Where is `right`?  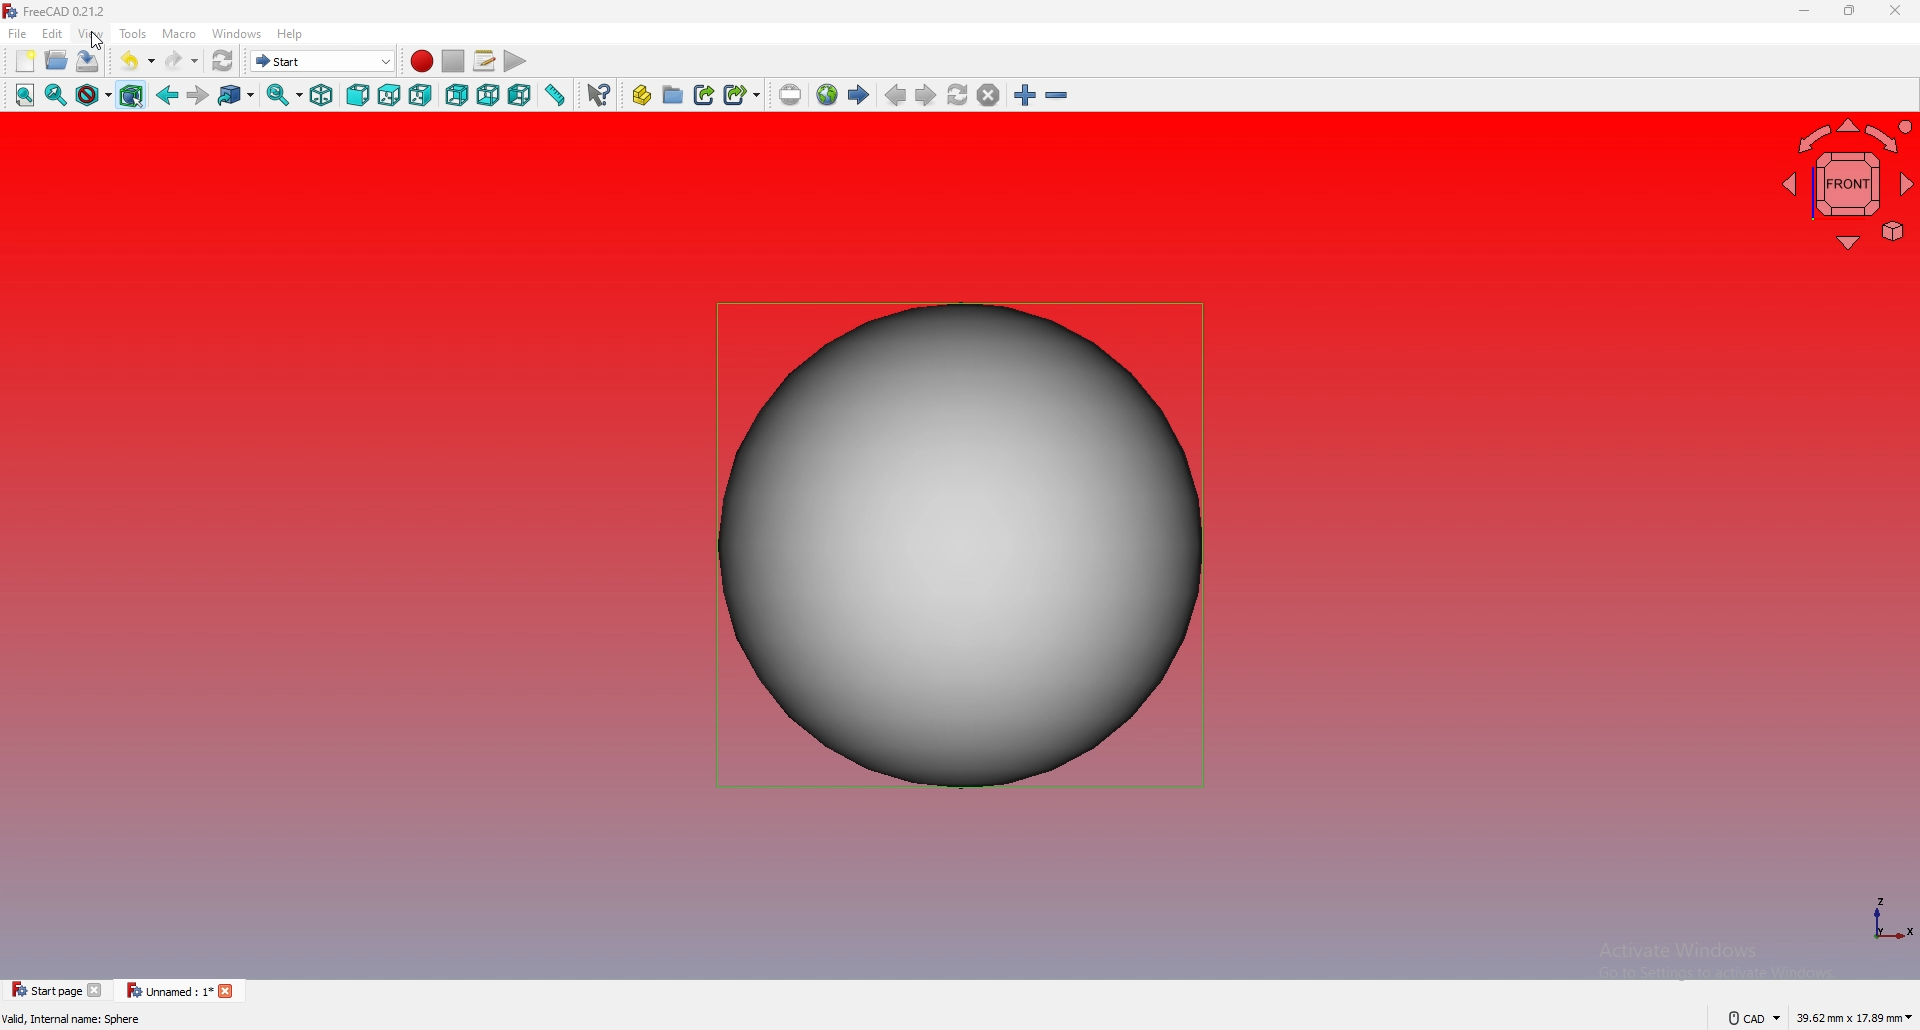
right is located at coordinates (420, 94).